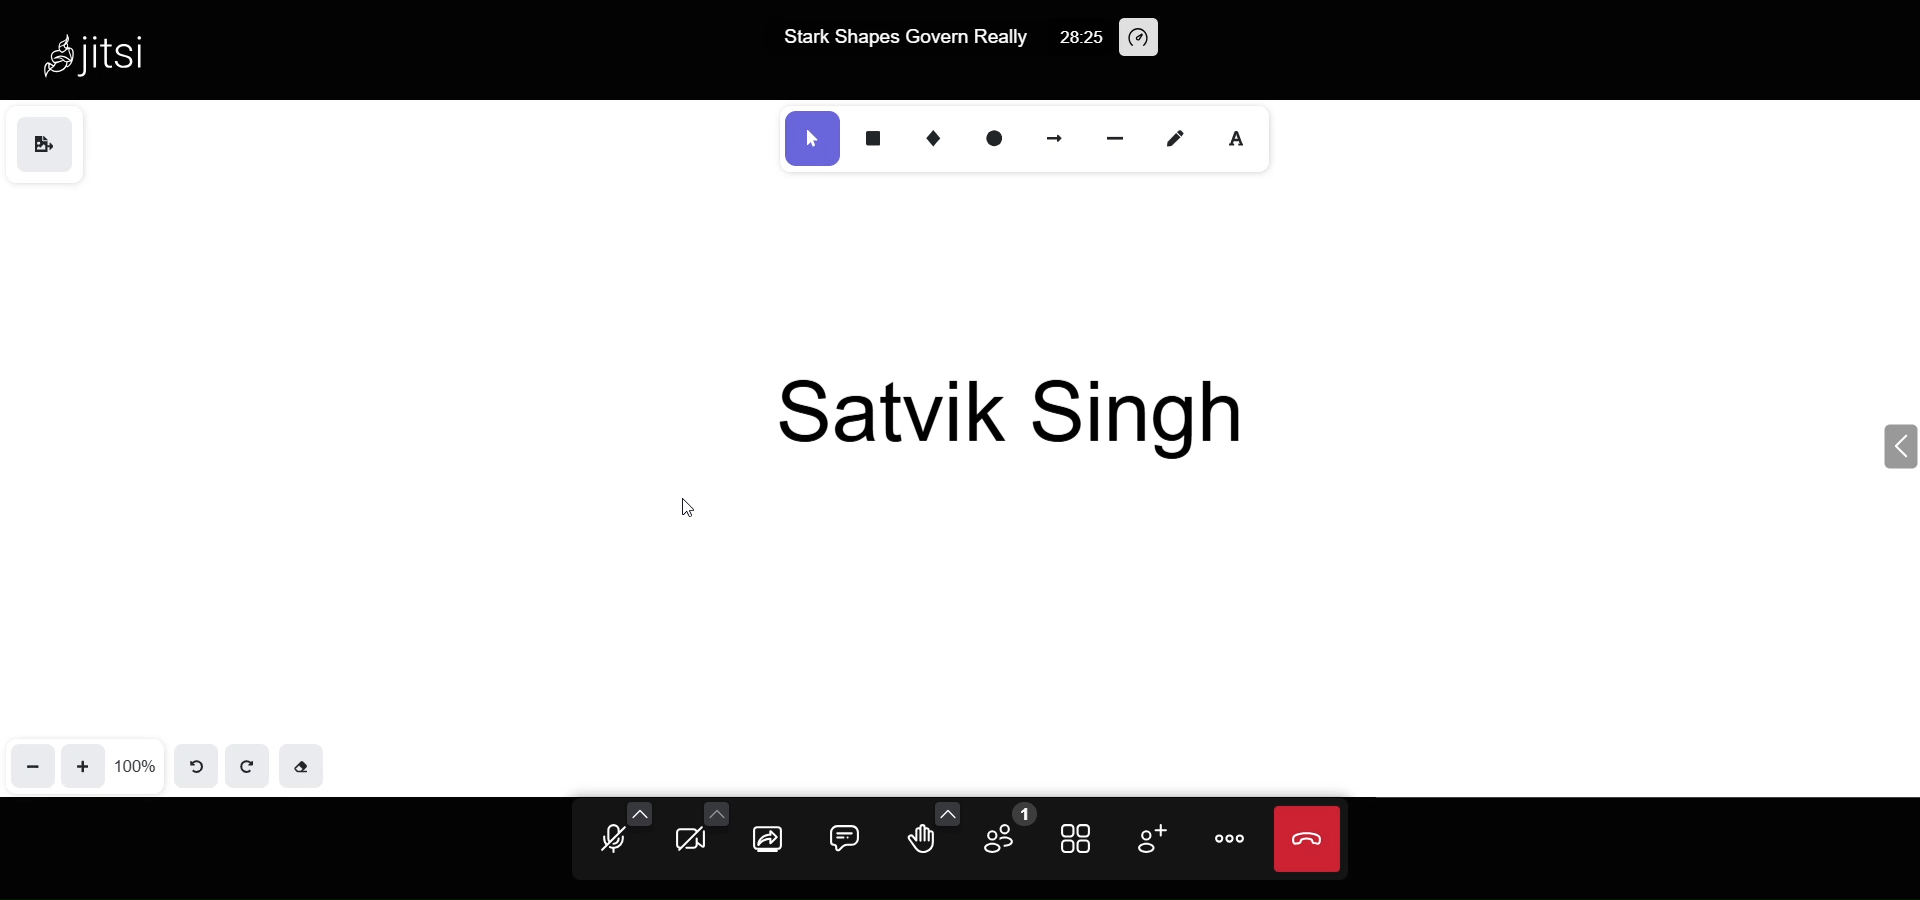 This screenshot has height=900, width=1920. Describe the element at coordinates (301, 764) in the screenshot. I see `eraser` at that location.